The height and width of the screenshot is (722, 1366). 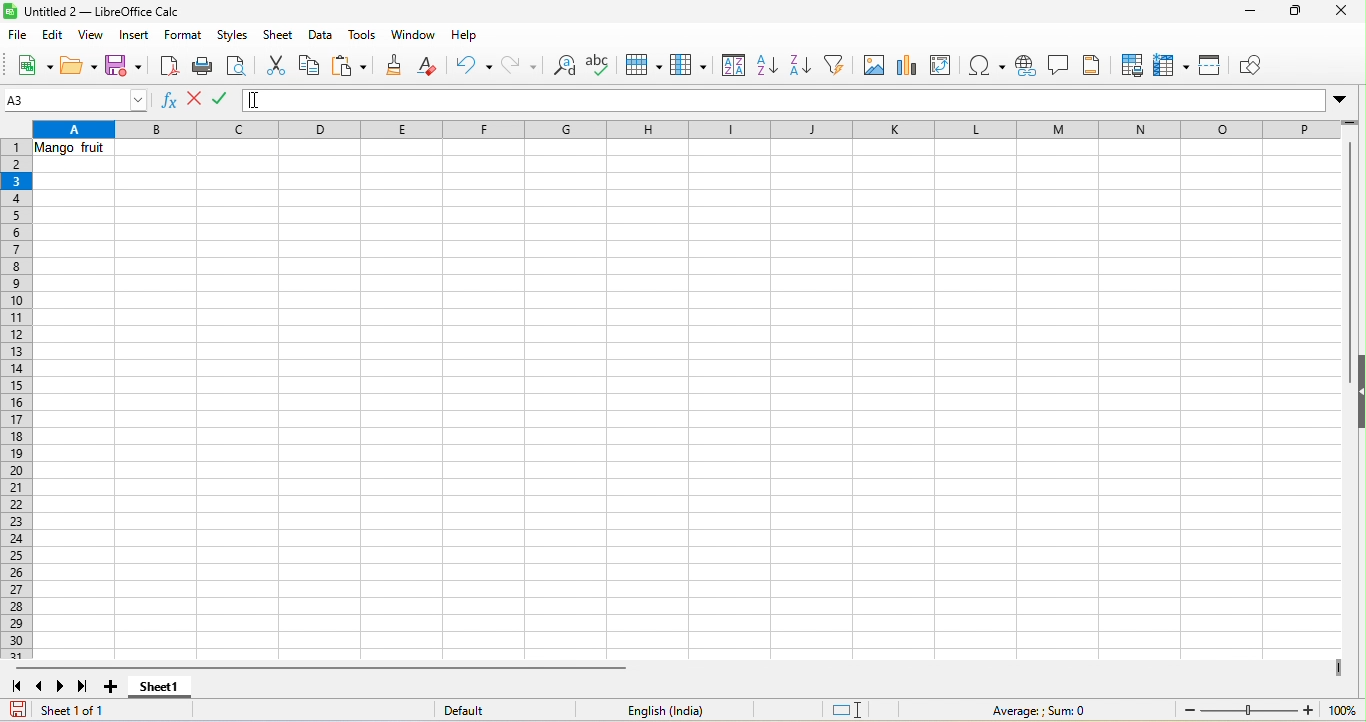 I want to click on format, so click(x=184, y=37).